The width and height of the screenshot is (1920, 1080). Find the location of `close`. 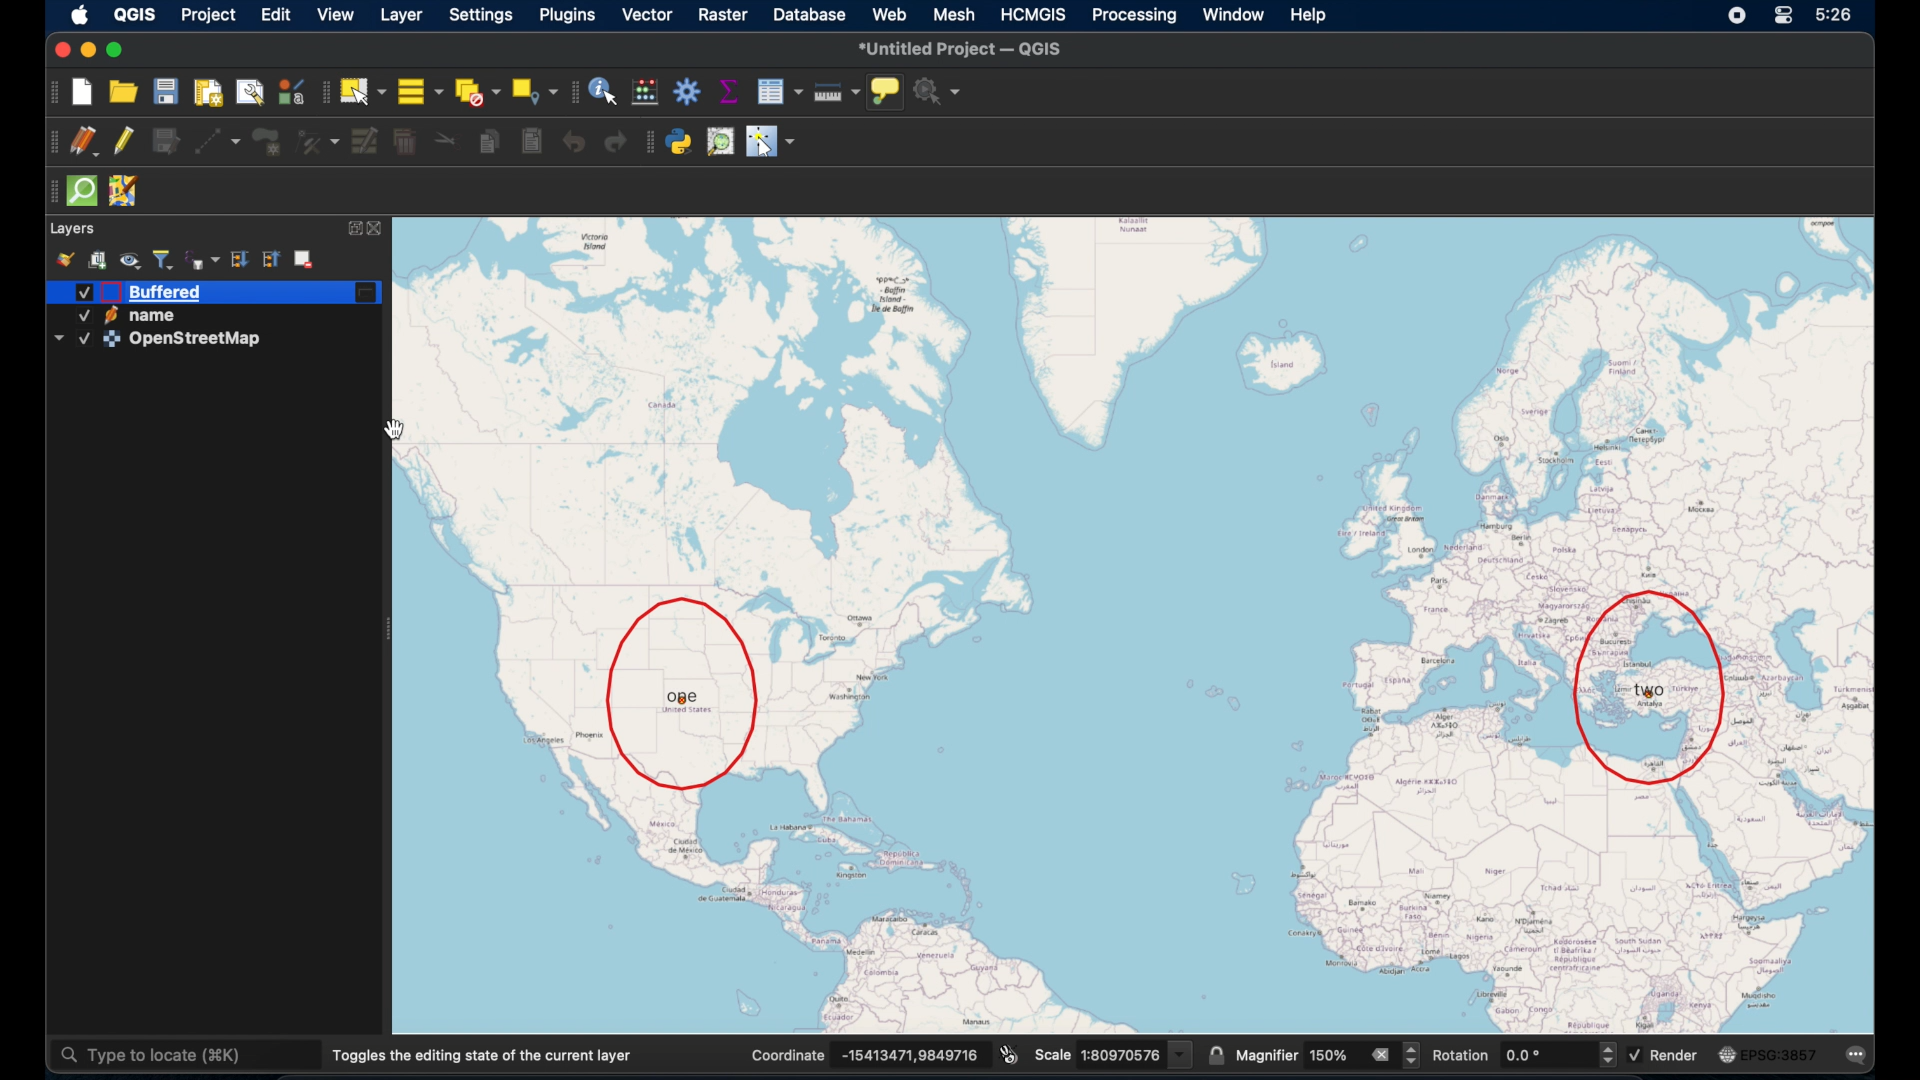

close is located at coordinates (381, 228).